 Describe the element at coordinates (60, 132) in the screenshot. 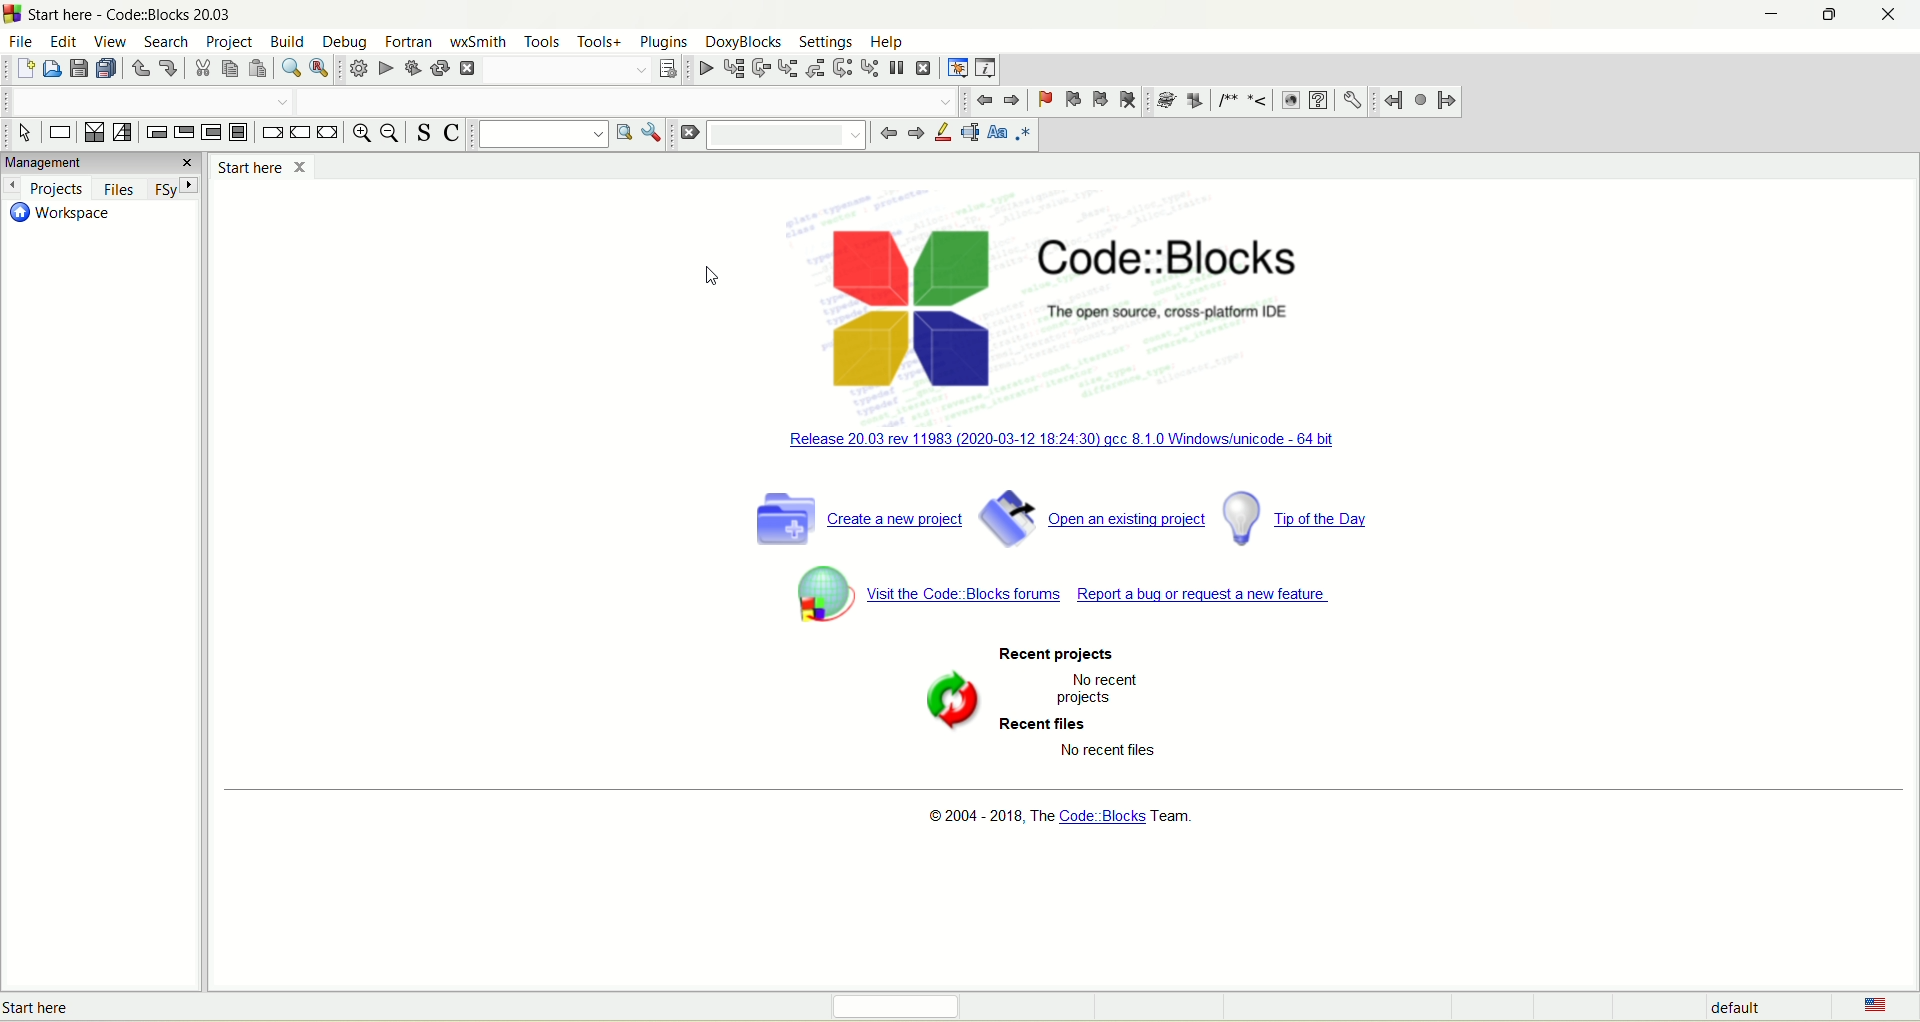

I see `instruction` at that location.